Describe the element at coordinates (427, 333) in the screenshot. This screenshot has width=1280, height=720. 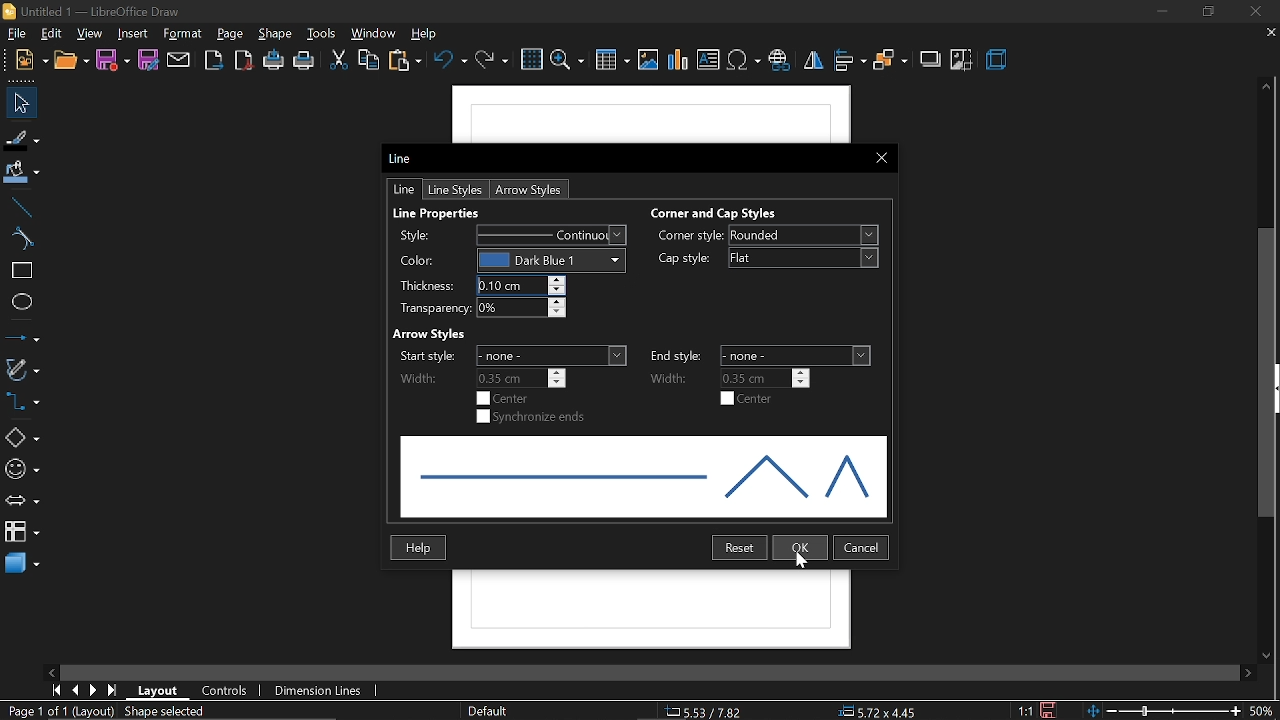
I see `Arrow Styles` at that location.